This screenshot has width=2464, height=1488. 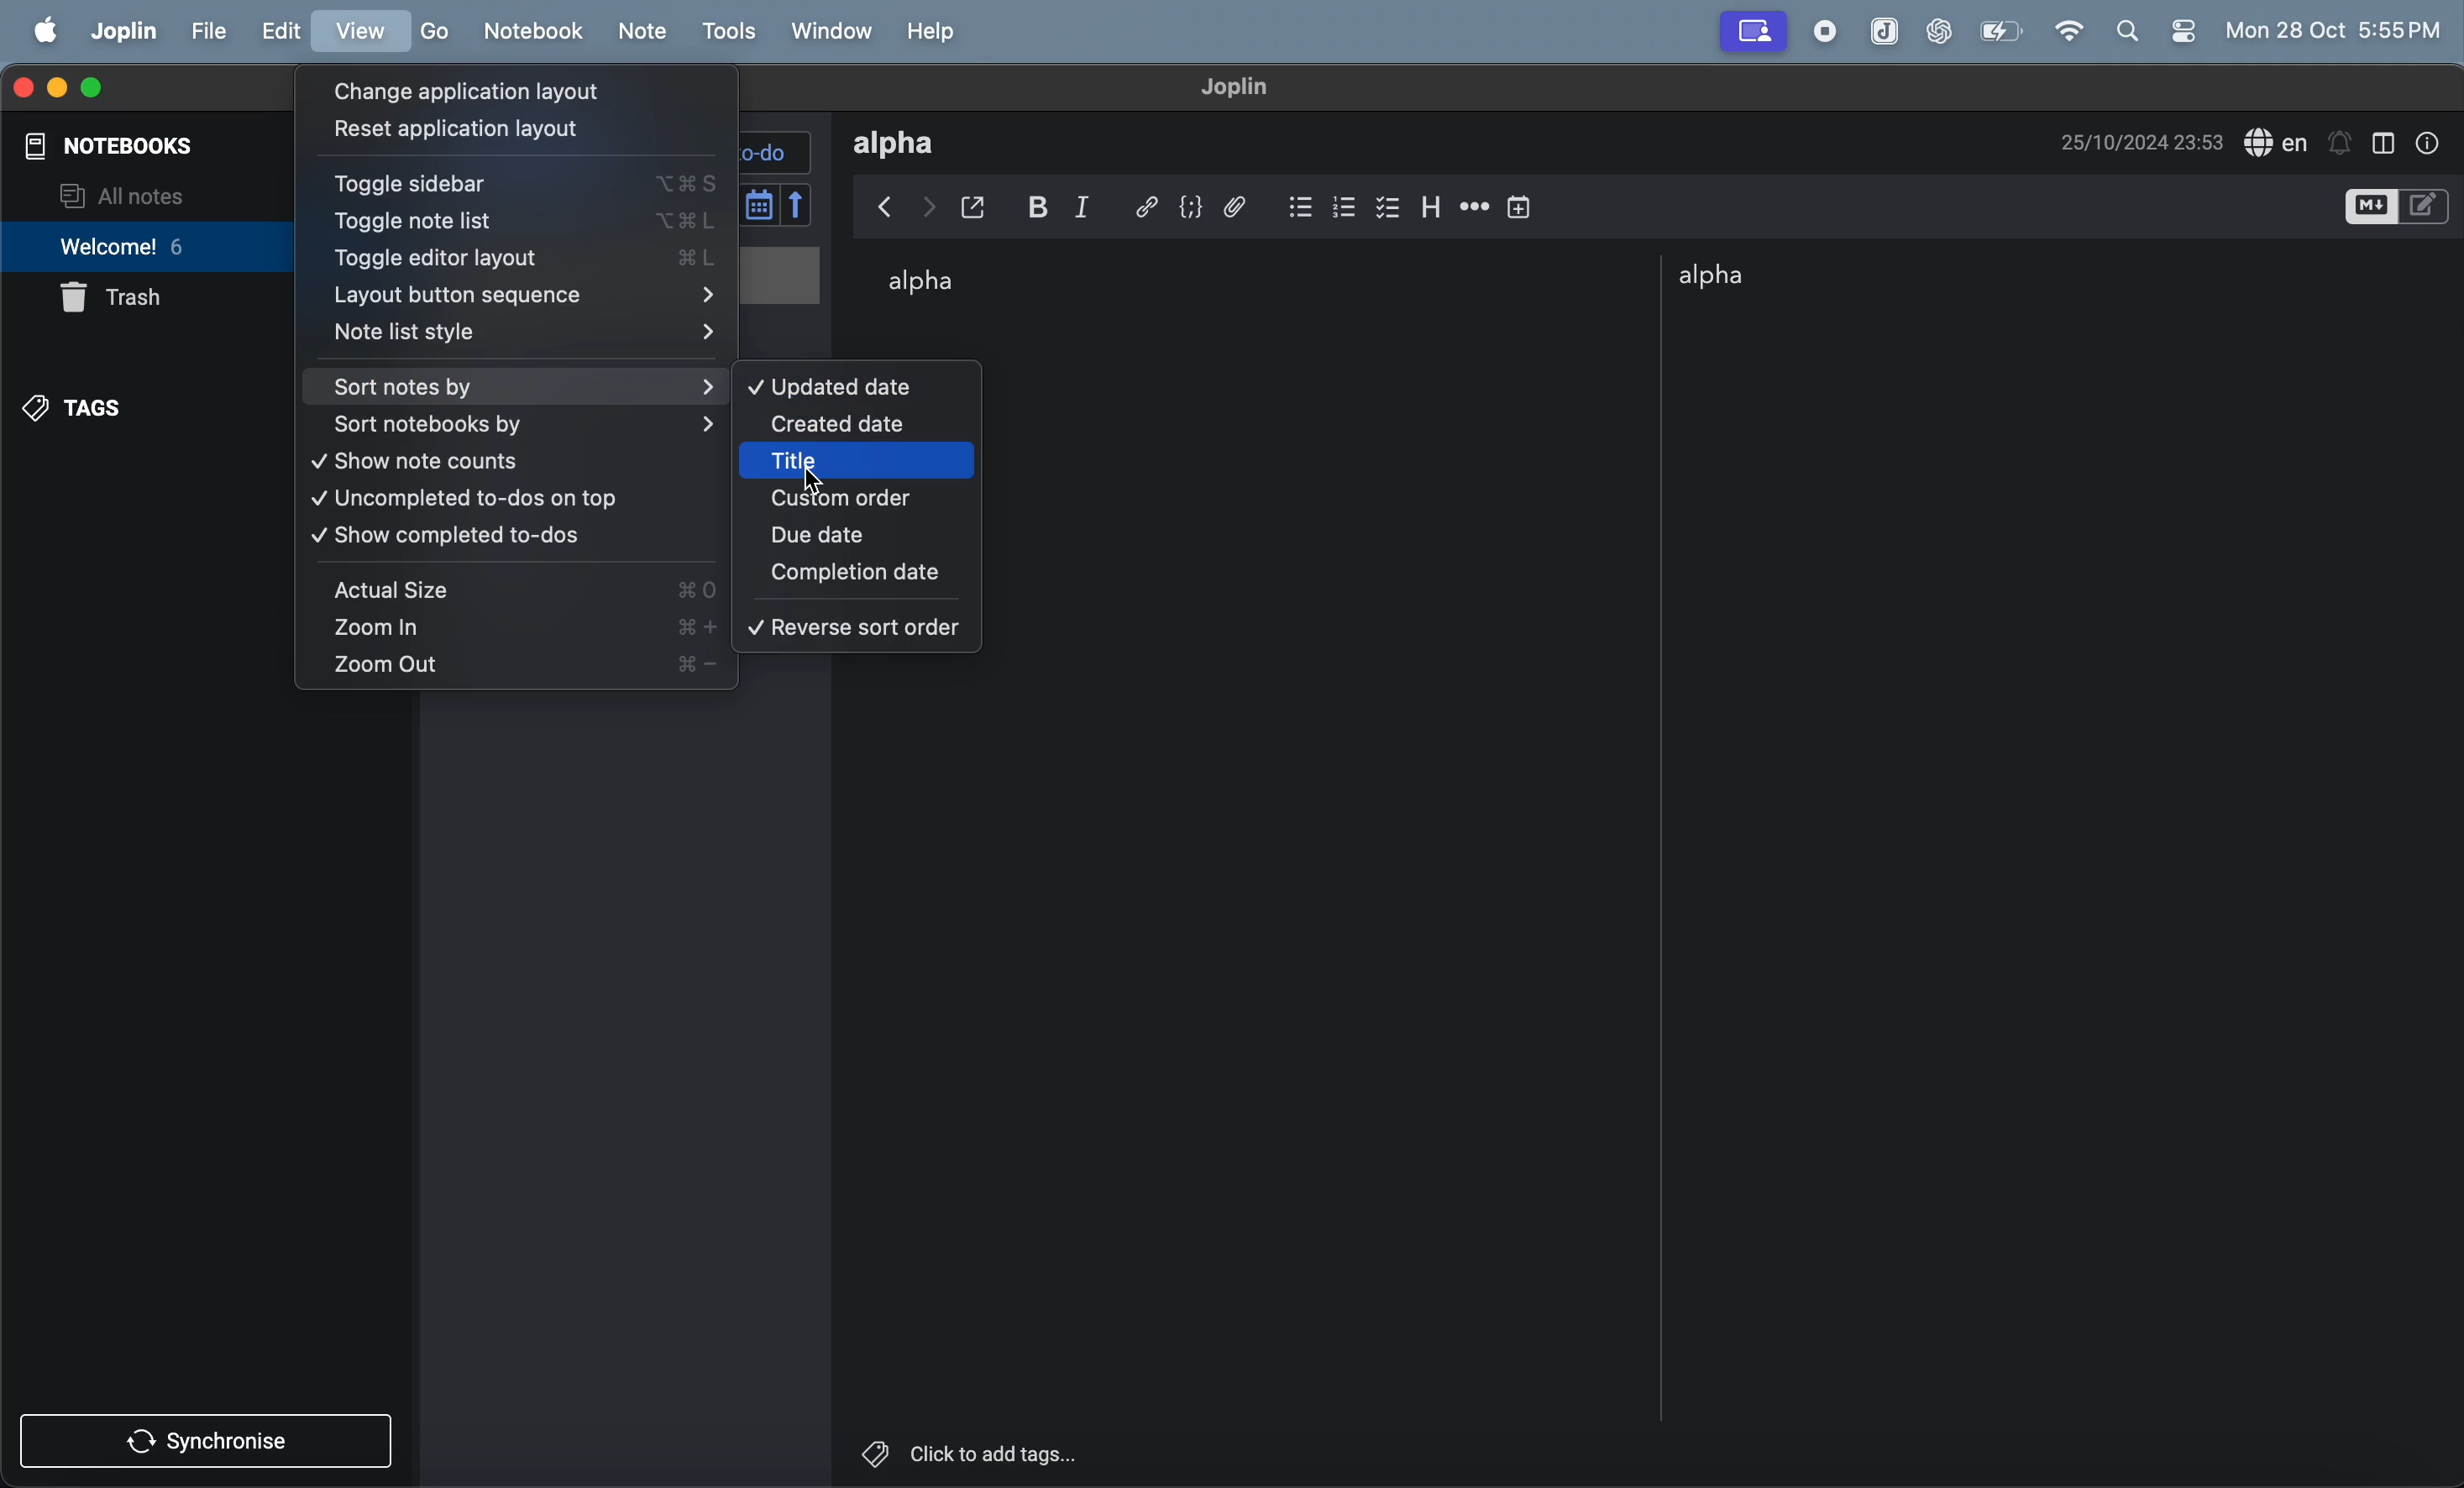 I want to click on toggle external editing, so click(x=983, y=205).